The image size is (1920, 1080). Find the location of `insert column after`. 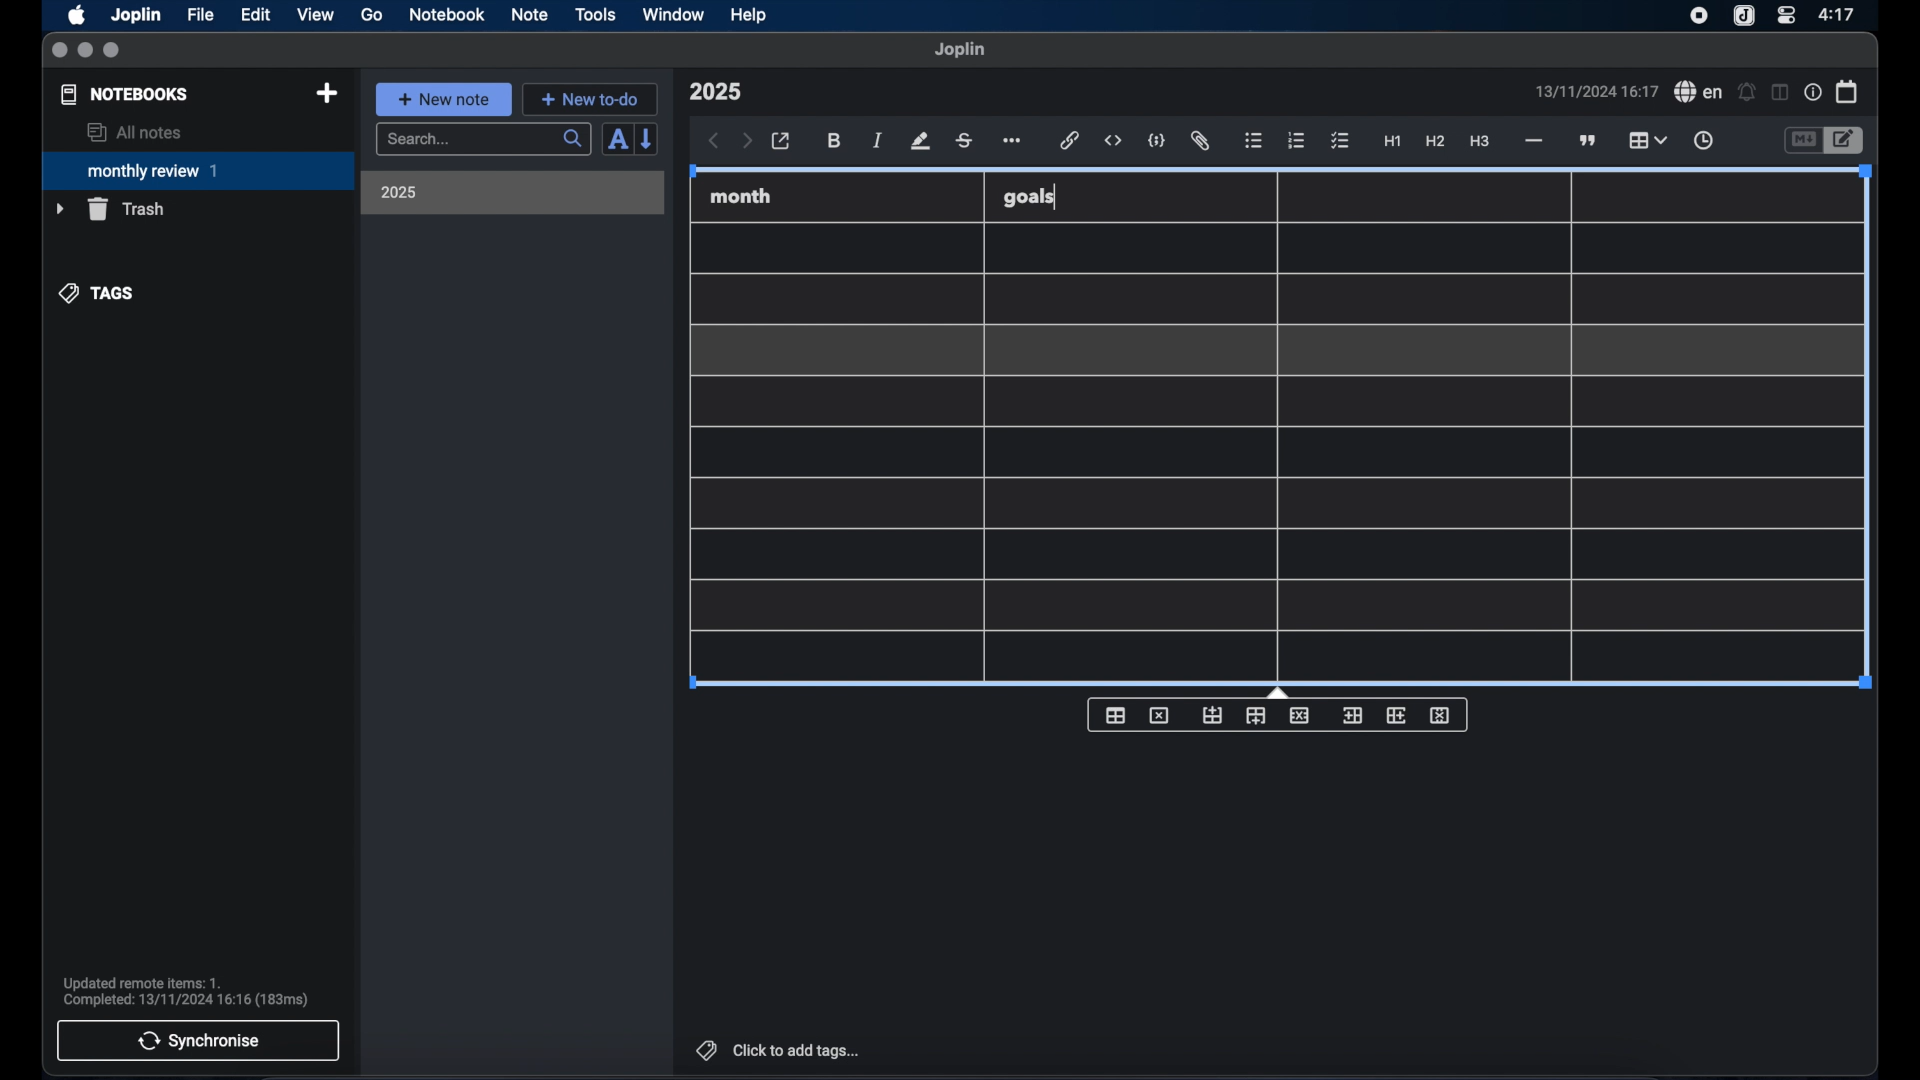

insert column after is located at coordinates (1397, 715).